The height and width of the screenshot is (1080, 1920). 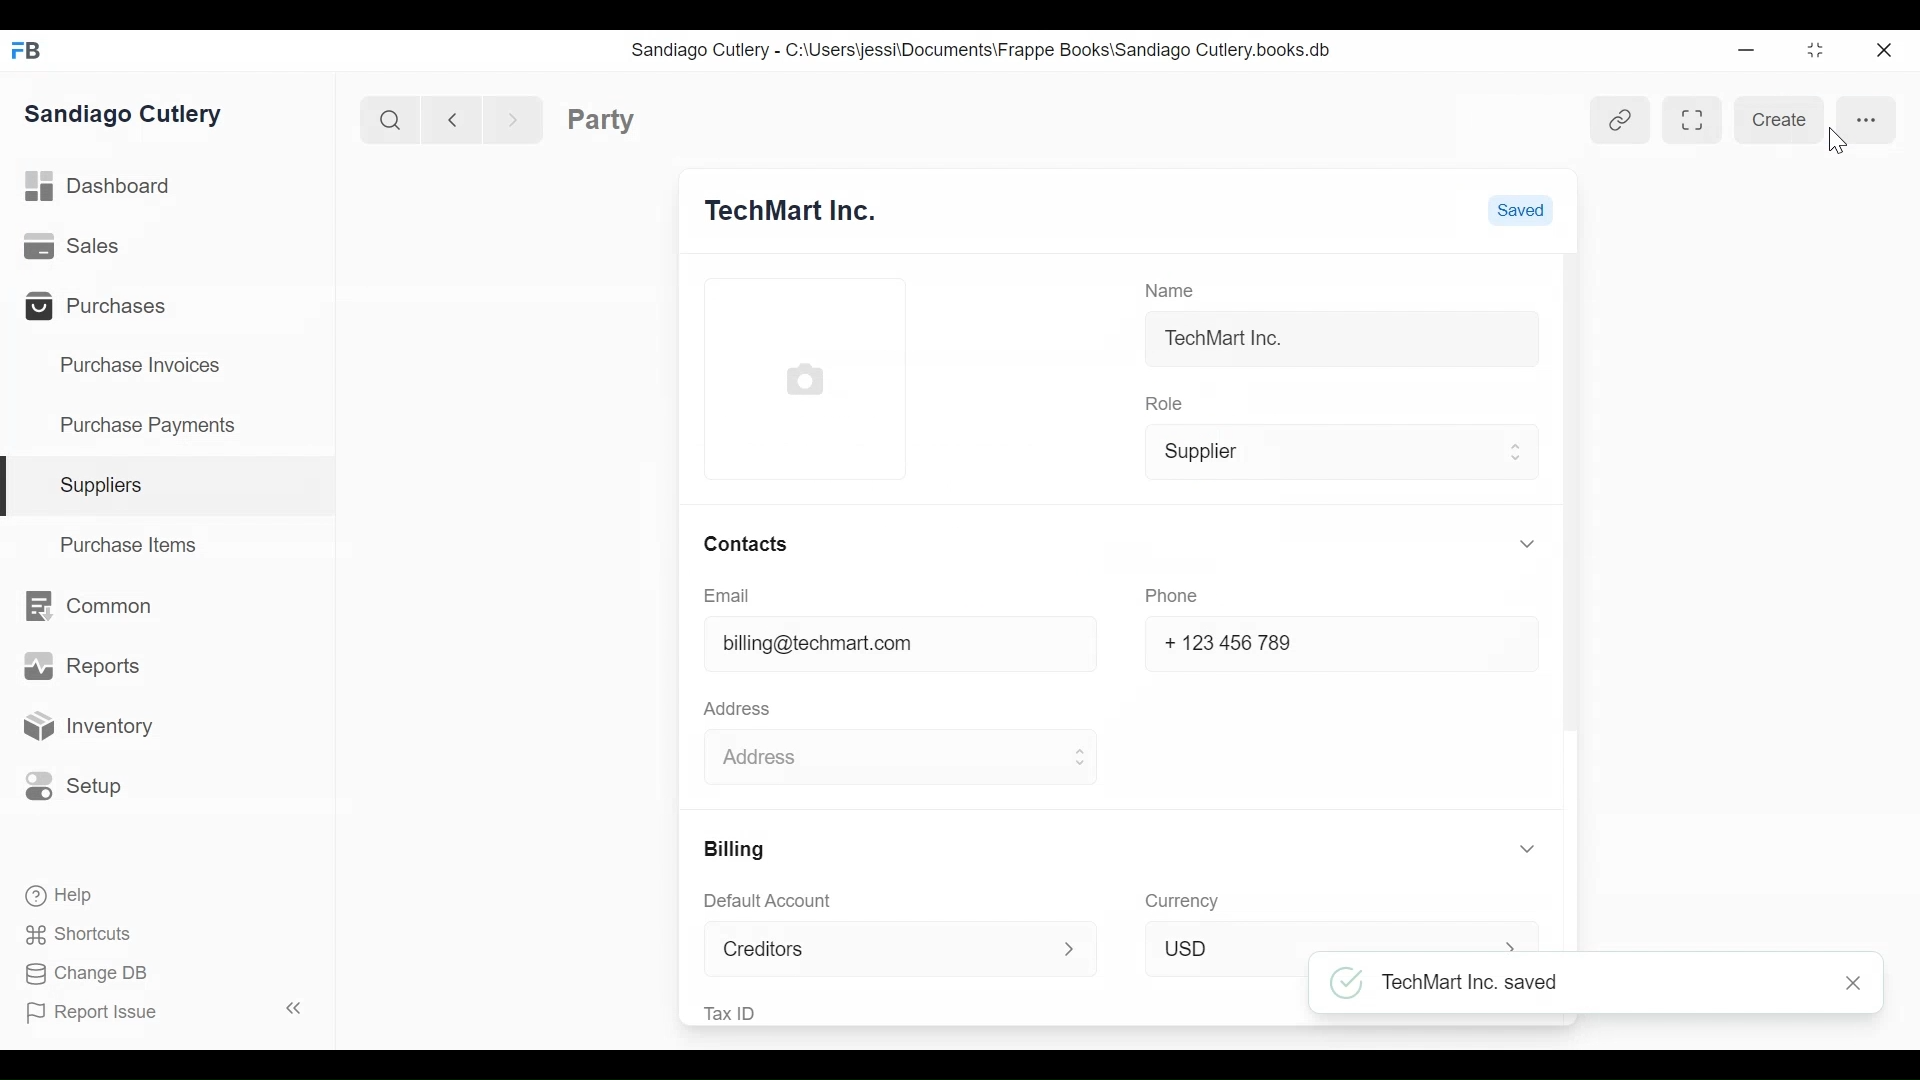 I want to click on Billing, so click(x=739, y=851).